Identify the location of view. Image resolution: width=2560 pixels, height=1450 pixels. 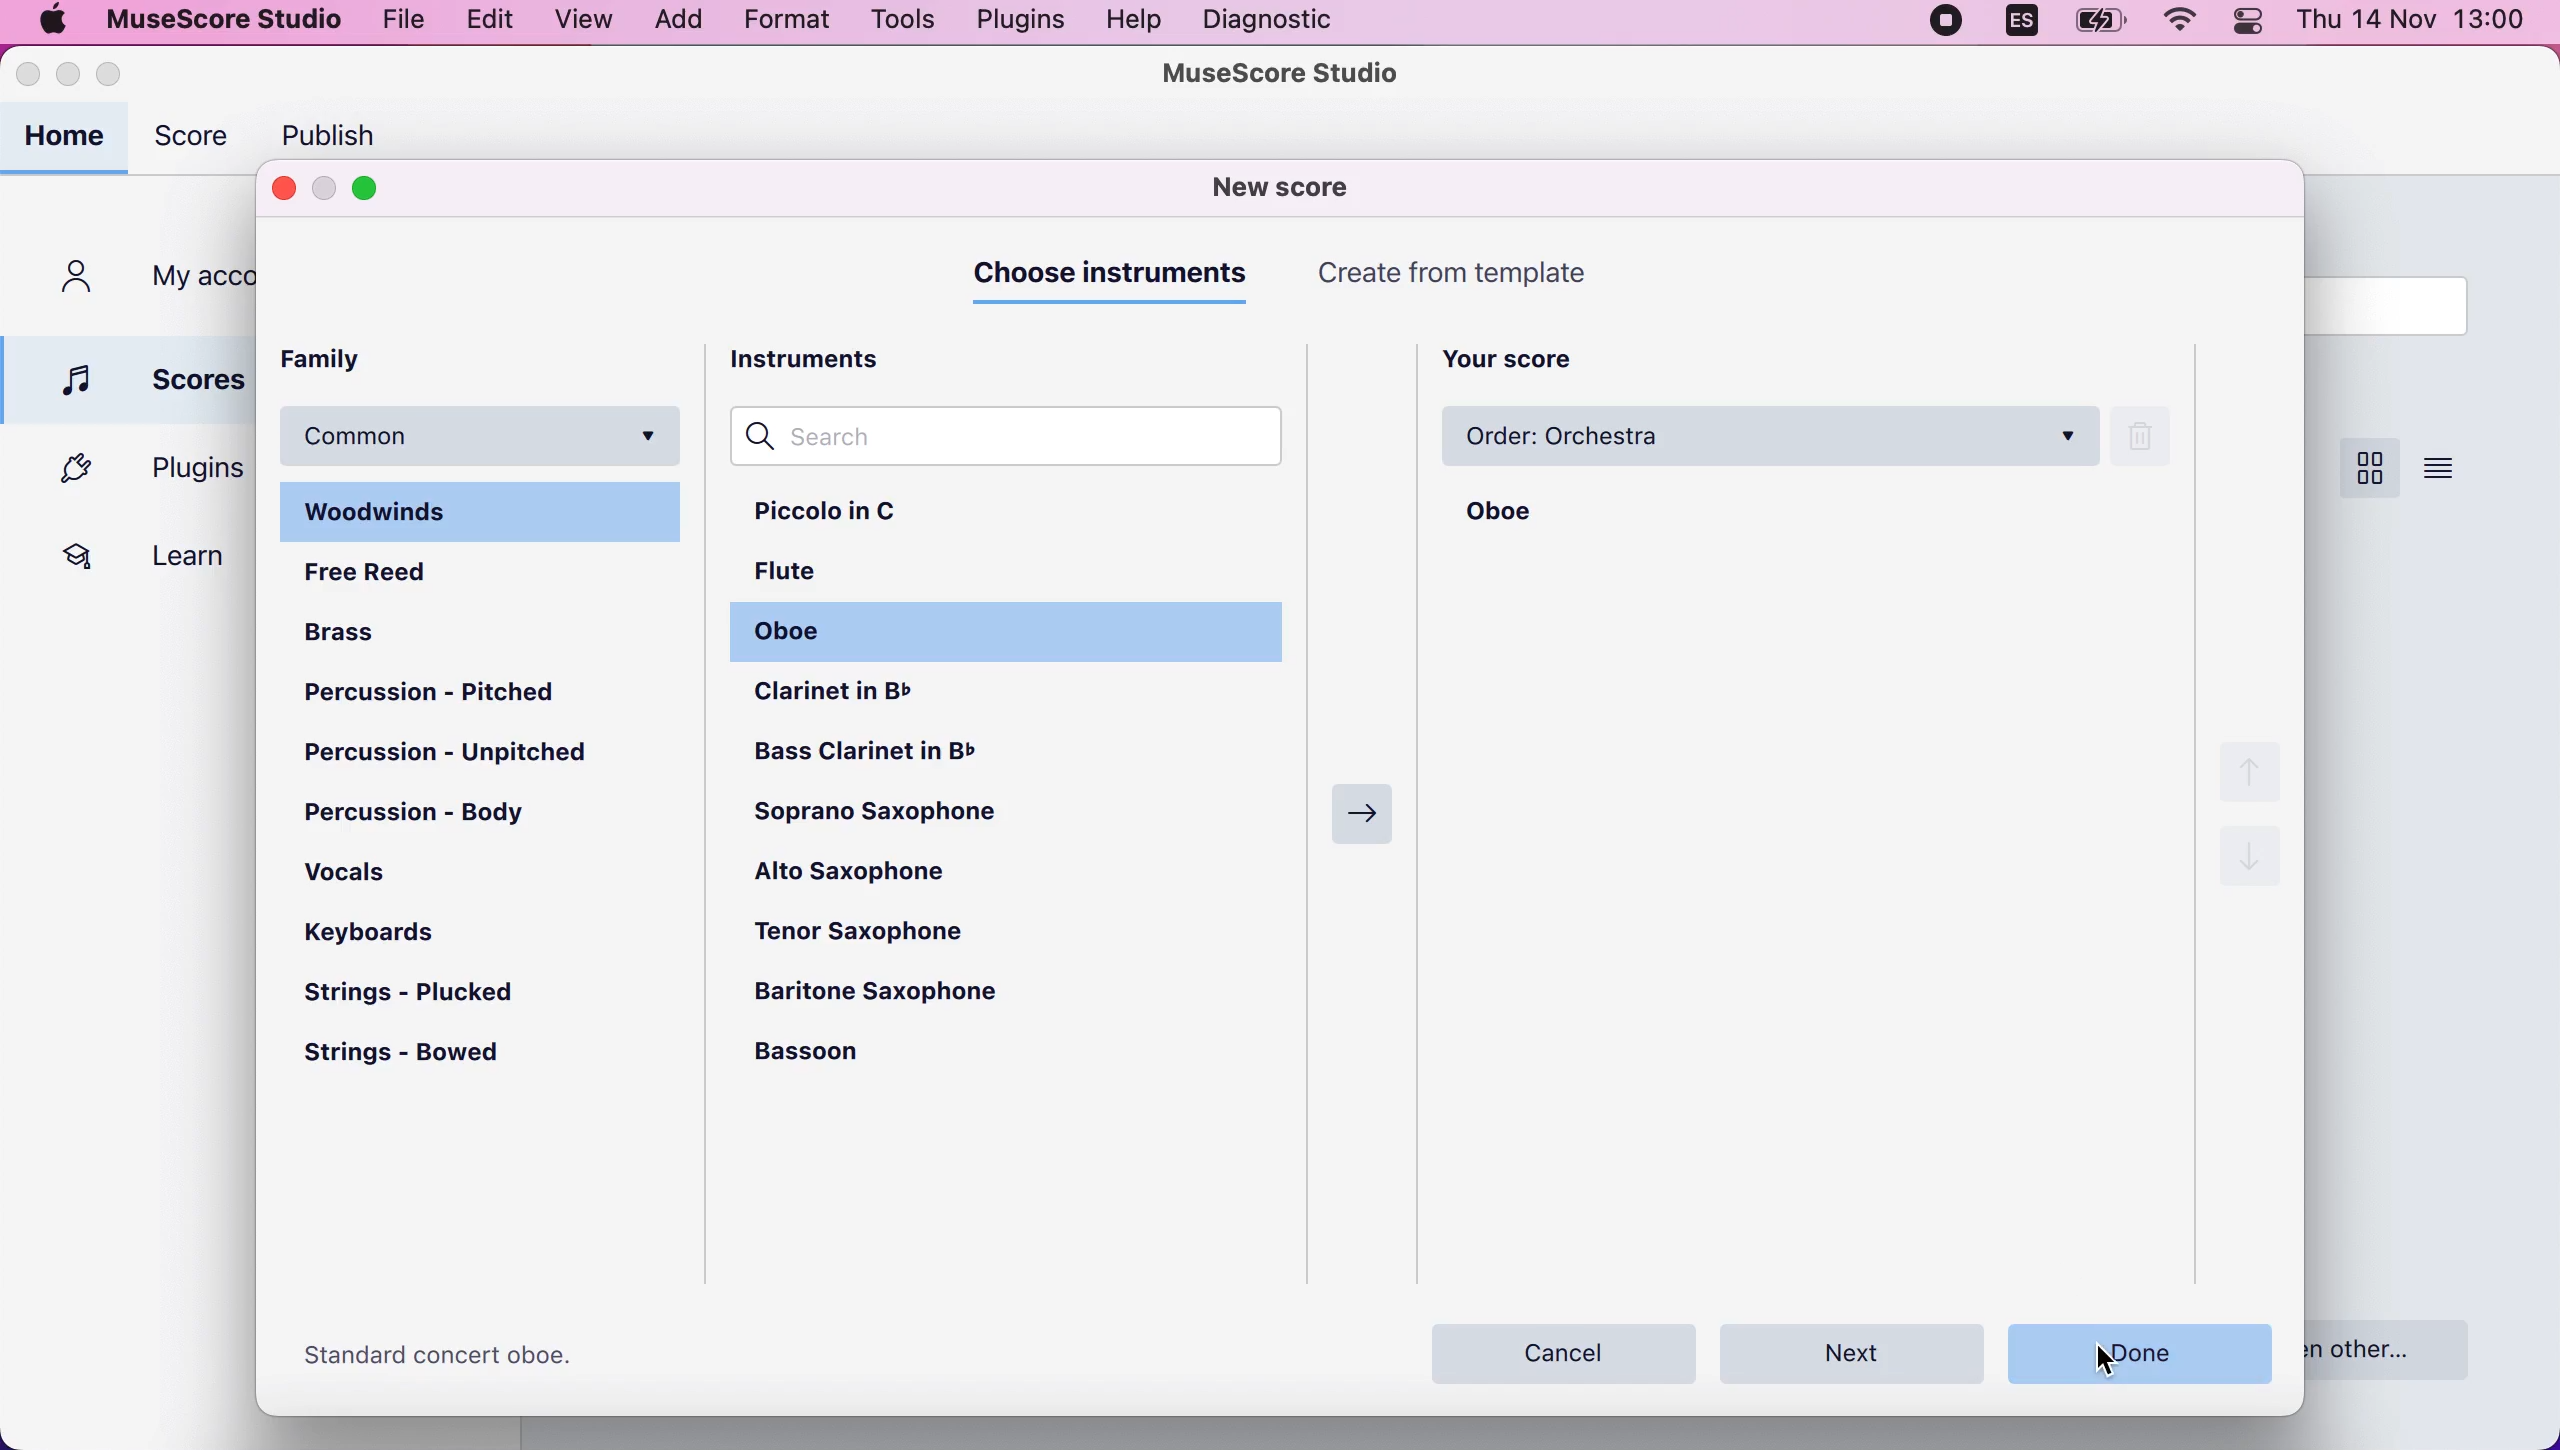
(582, 21).